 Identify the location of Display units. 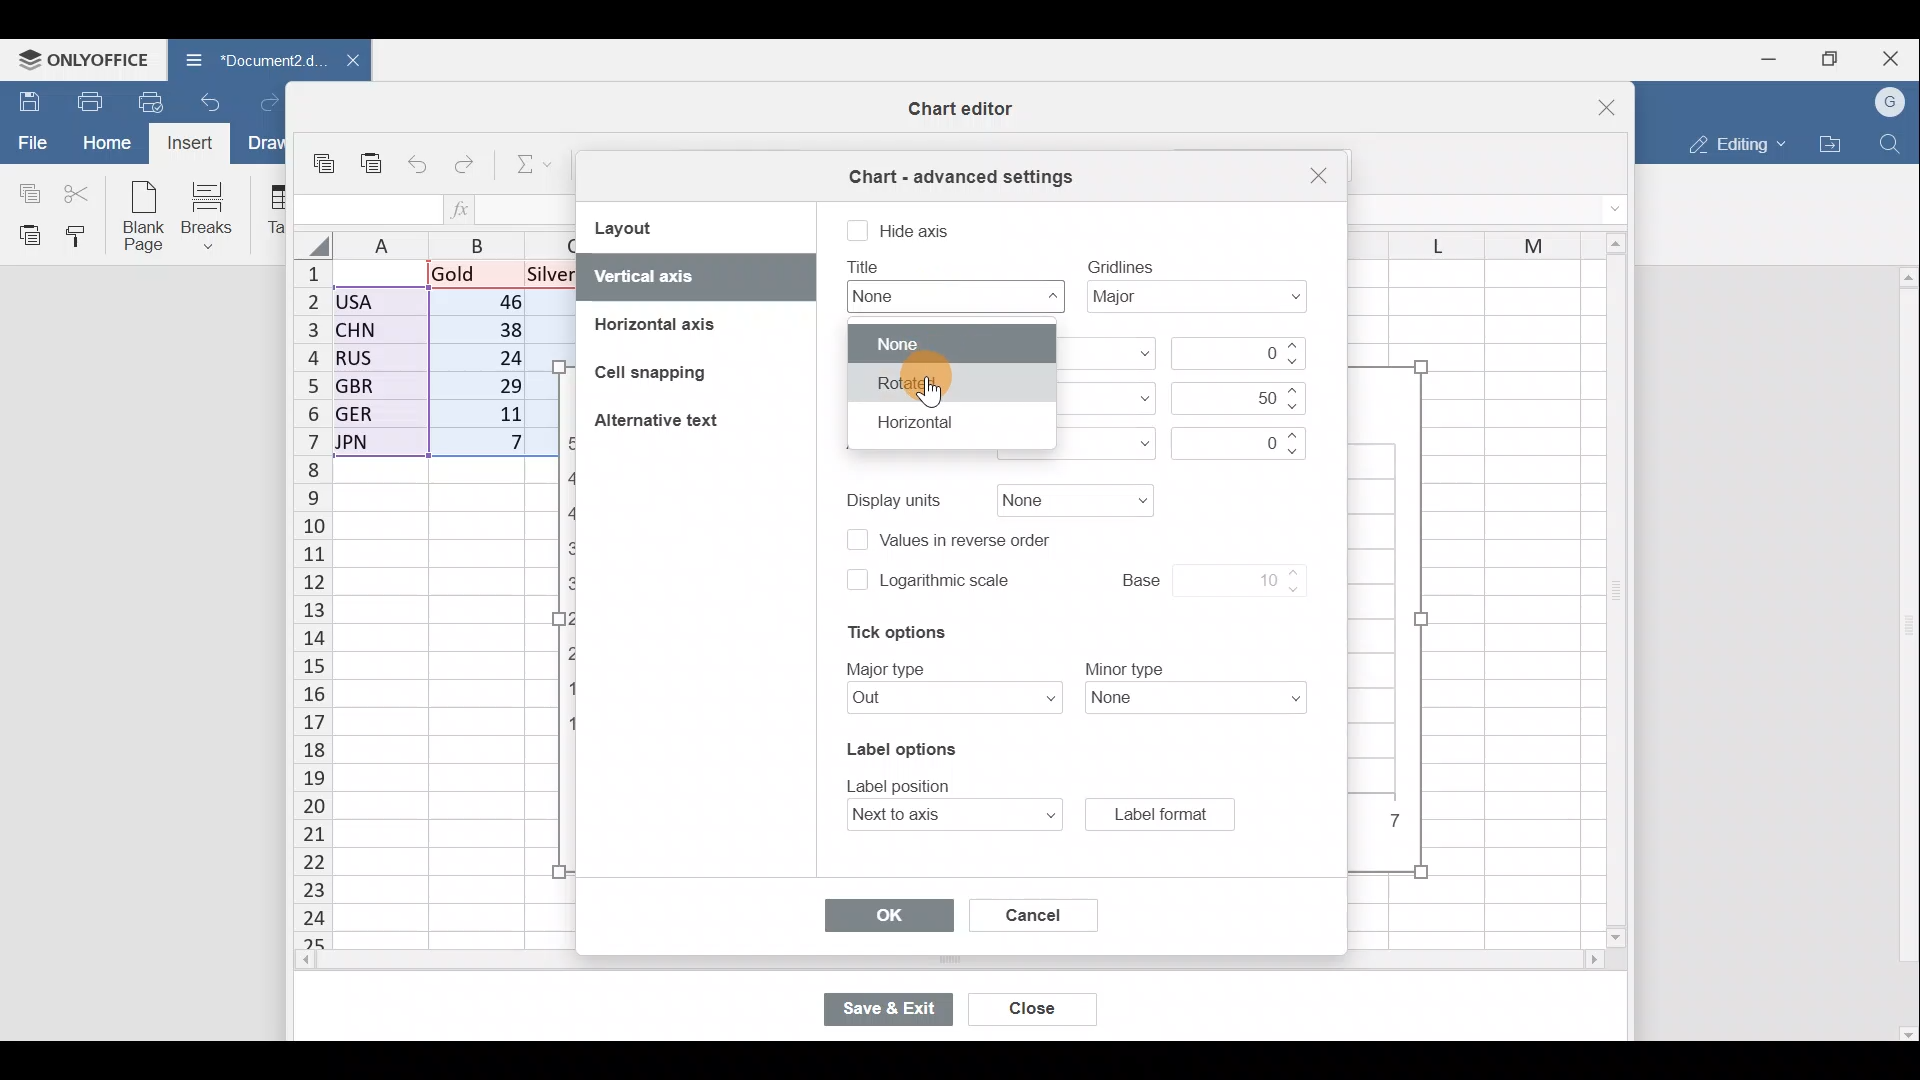
(1072, 497).